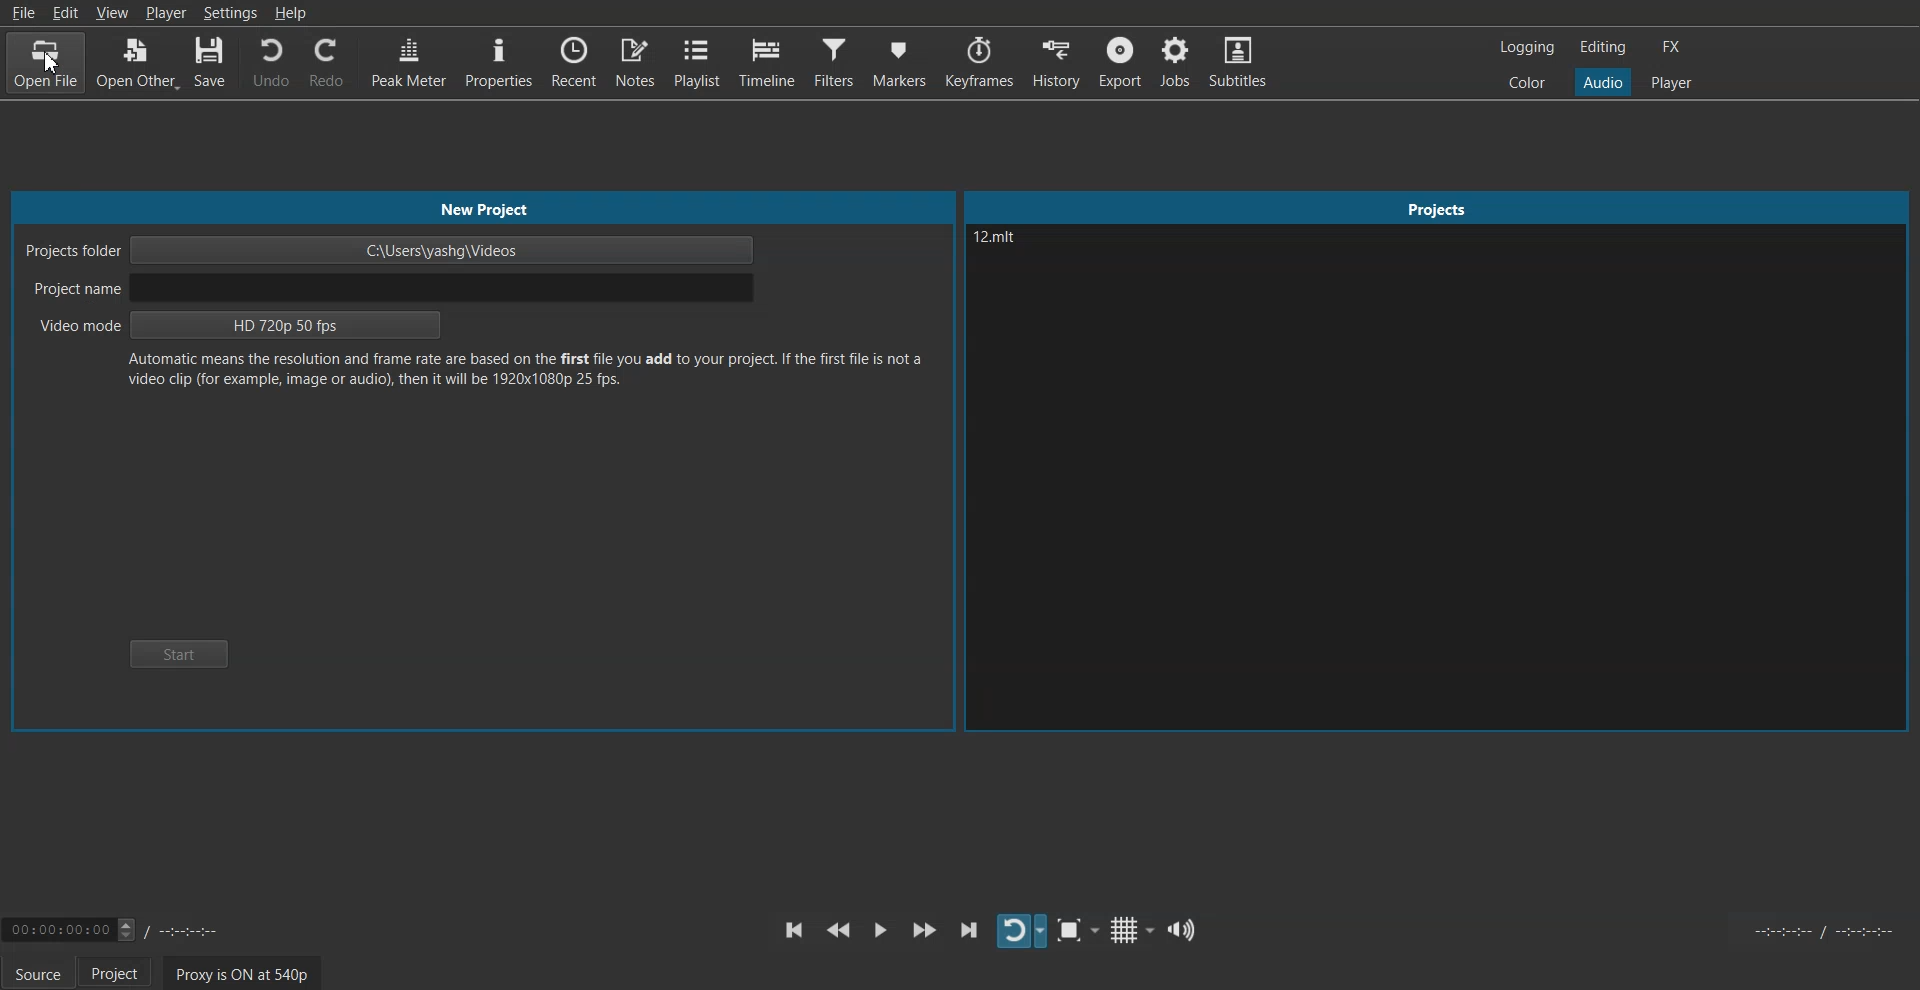  I want to click on Toggle Zoom, so click(1077, 931).